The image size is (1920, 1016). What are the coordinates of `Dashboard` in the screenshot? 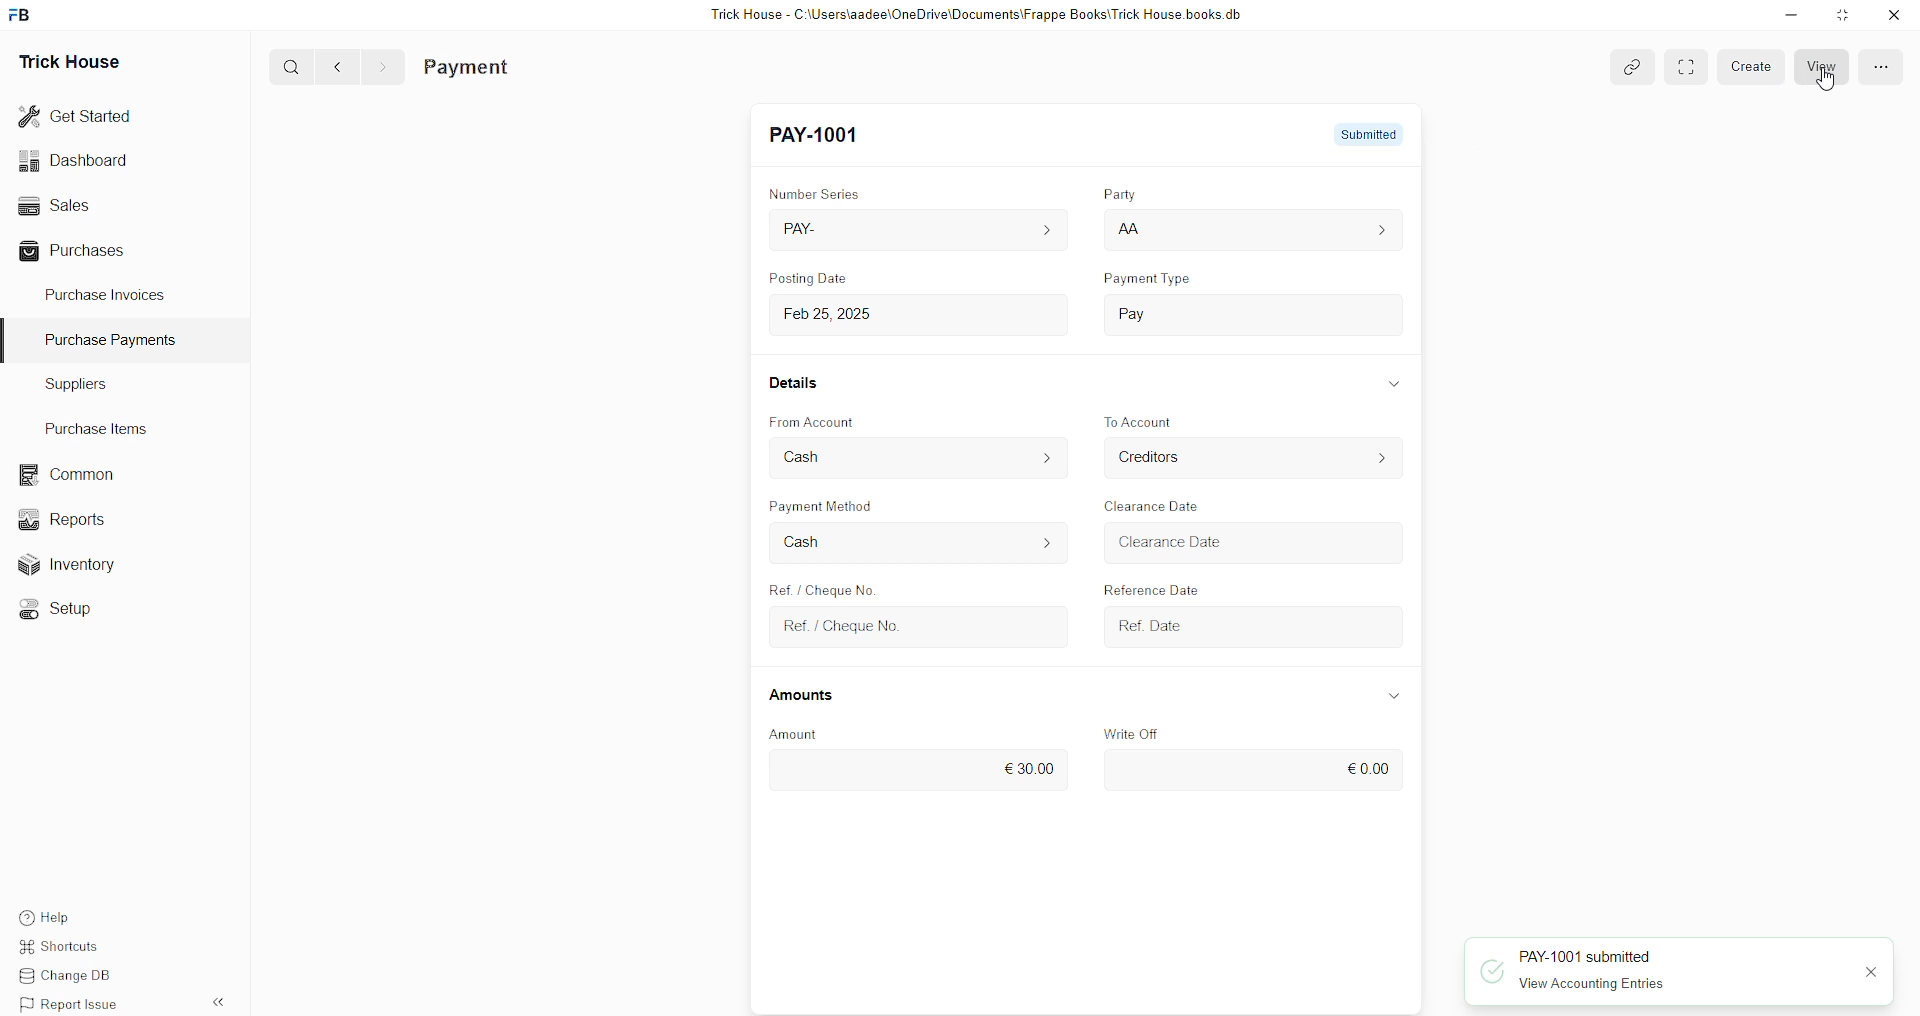 It's located at (78, 160).